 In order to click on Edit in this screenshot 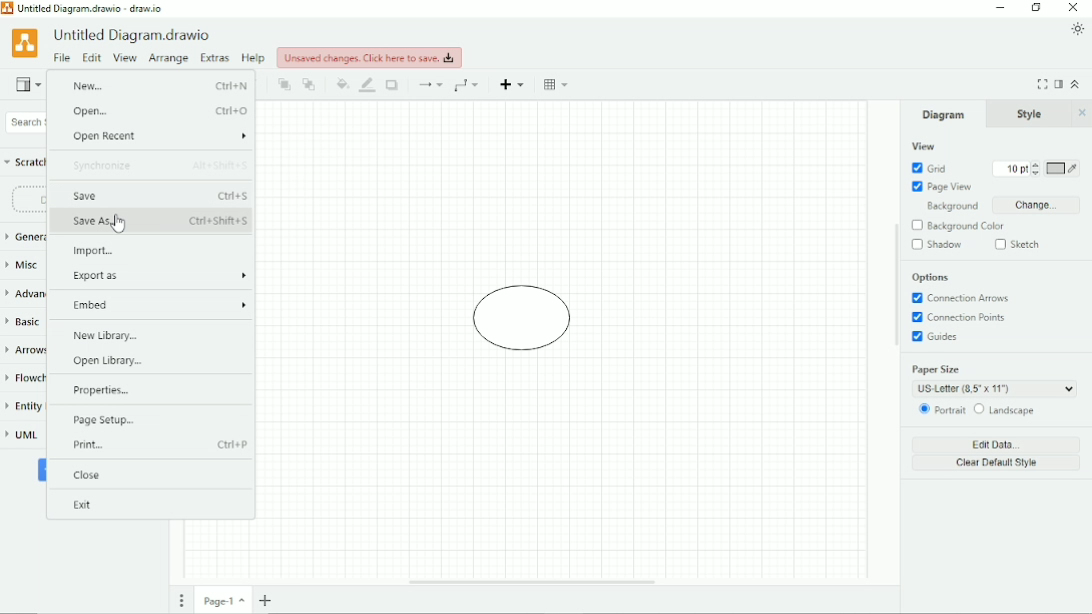, I will do `click(92, 57)`.